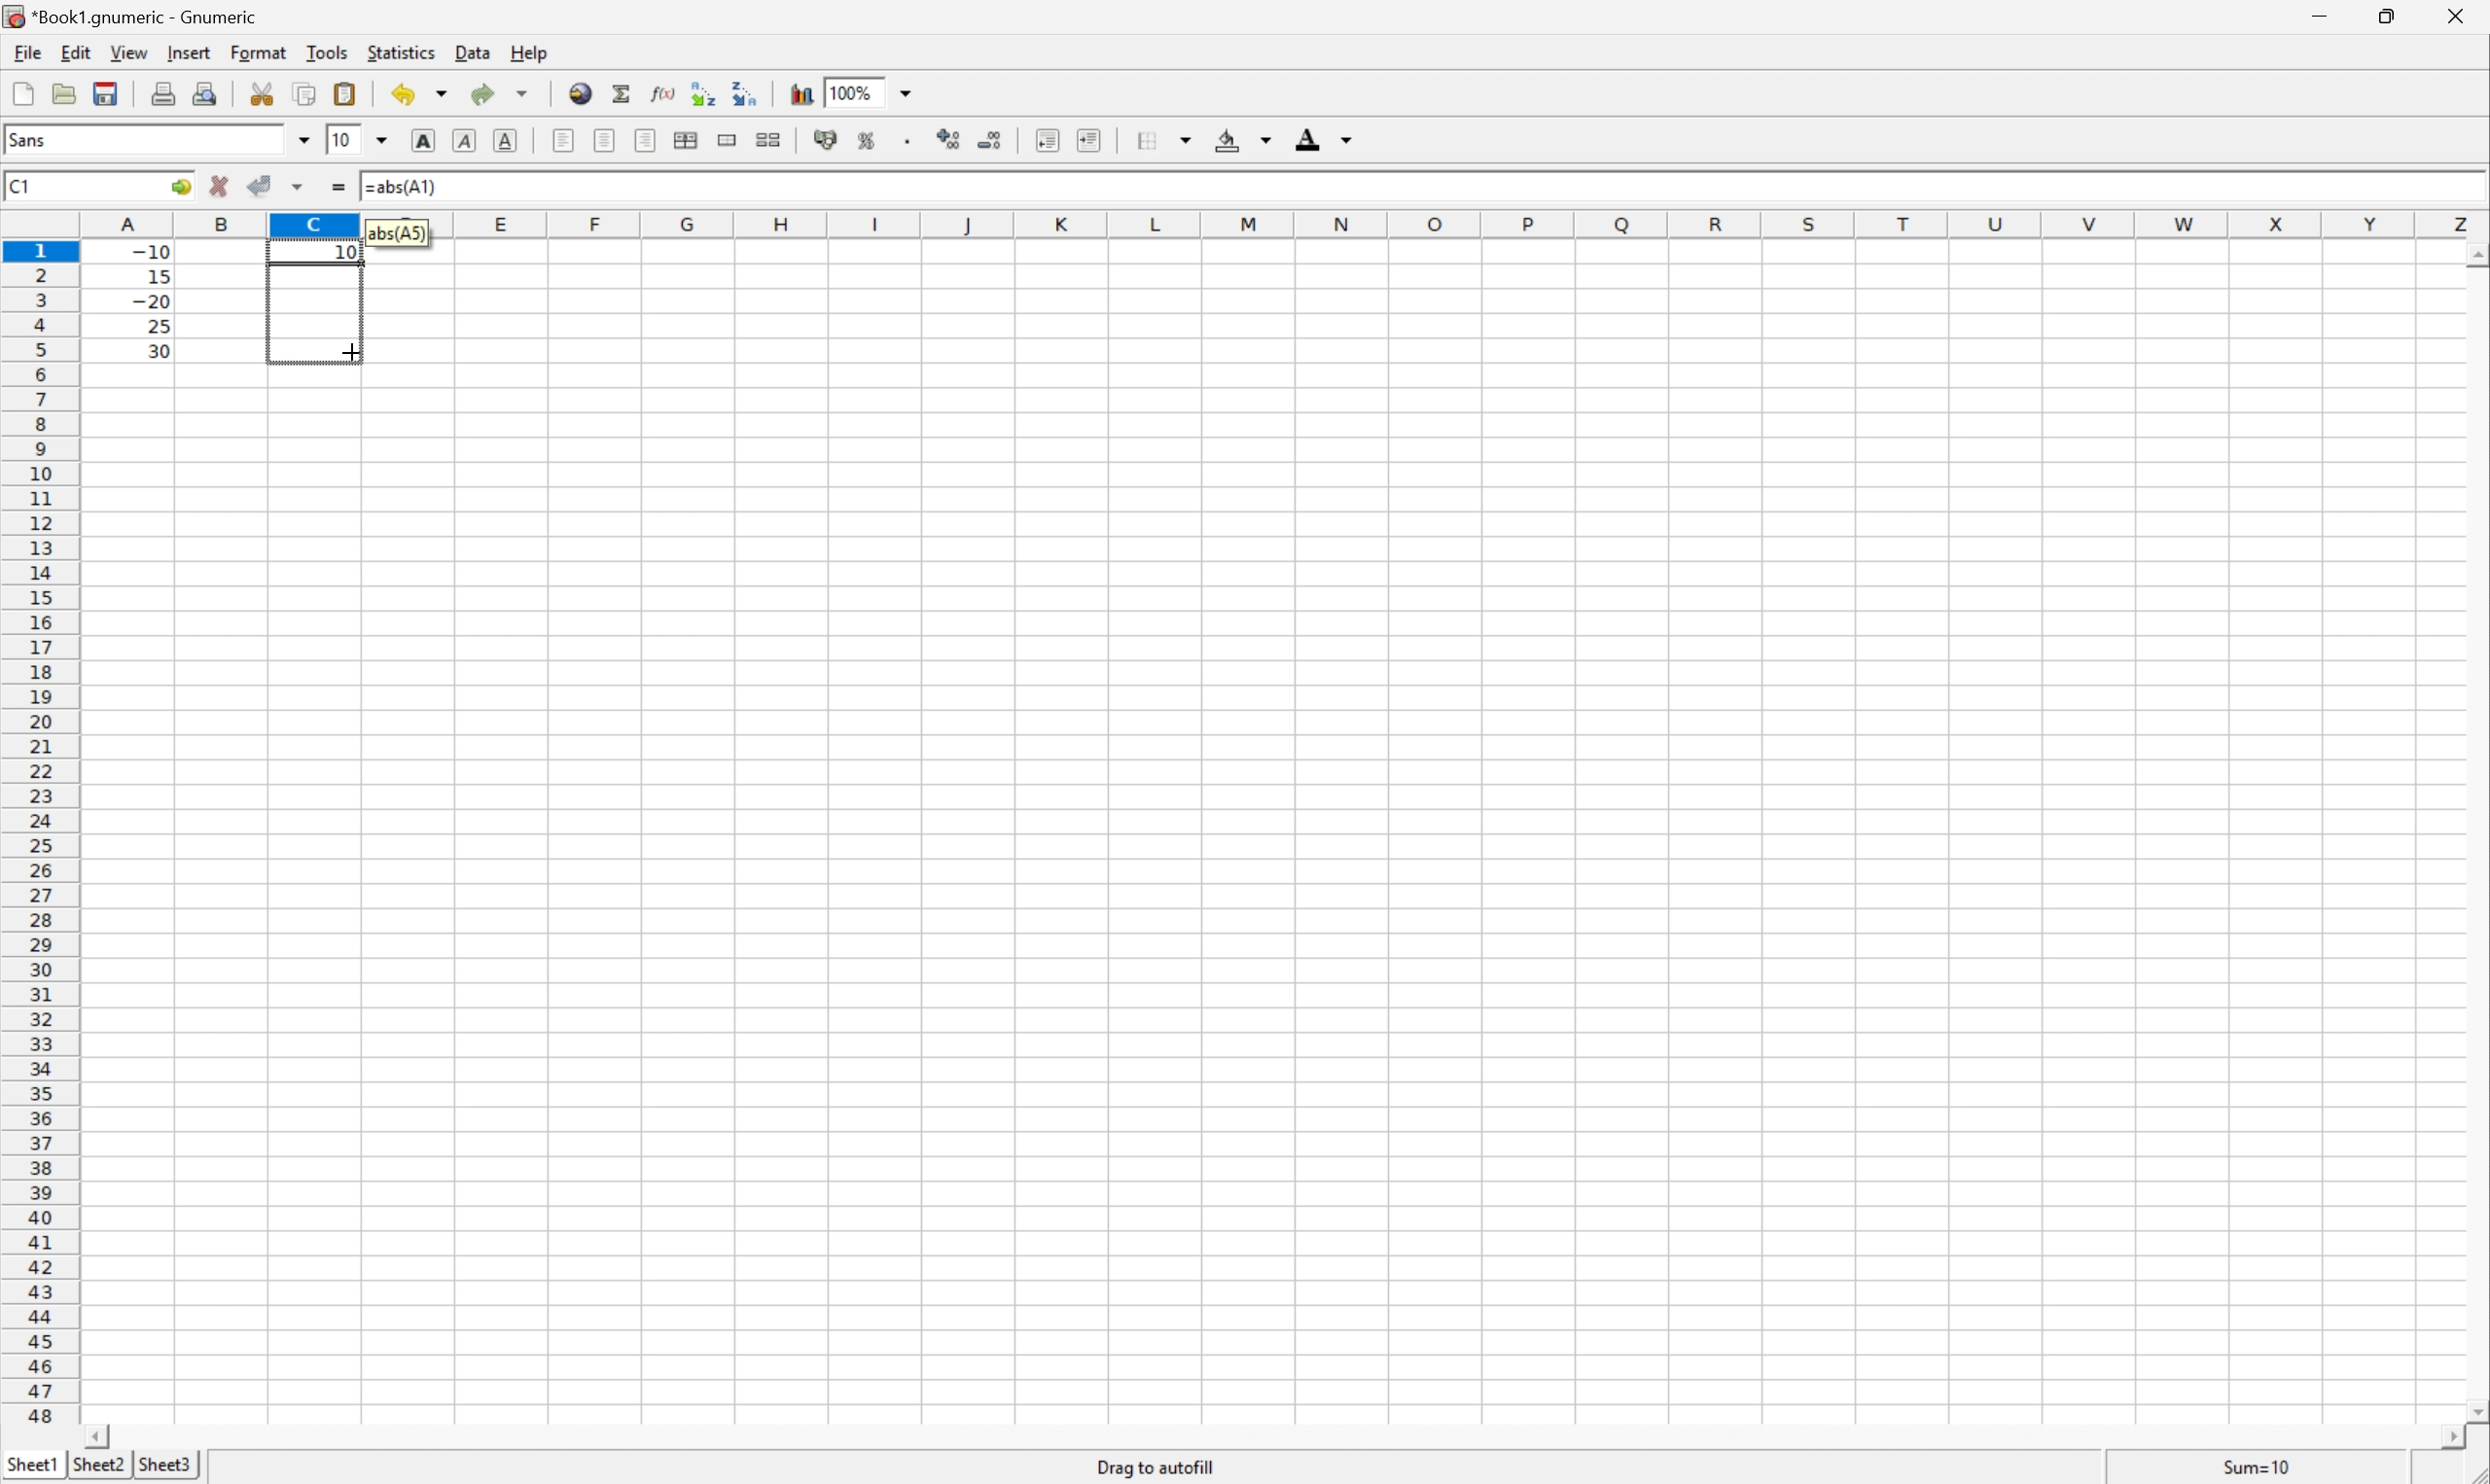 The width and height of the screenshot is (2490, 1484). What do you see at coordinates (40, 837) in the screenshot?
I see `Row numbers` at bounding box center [40, 837].